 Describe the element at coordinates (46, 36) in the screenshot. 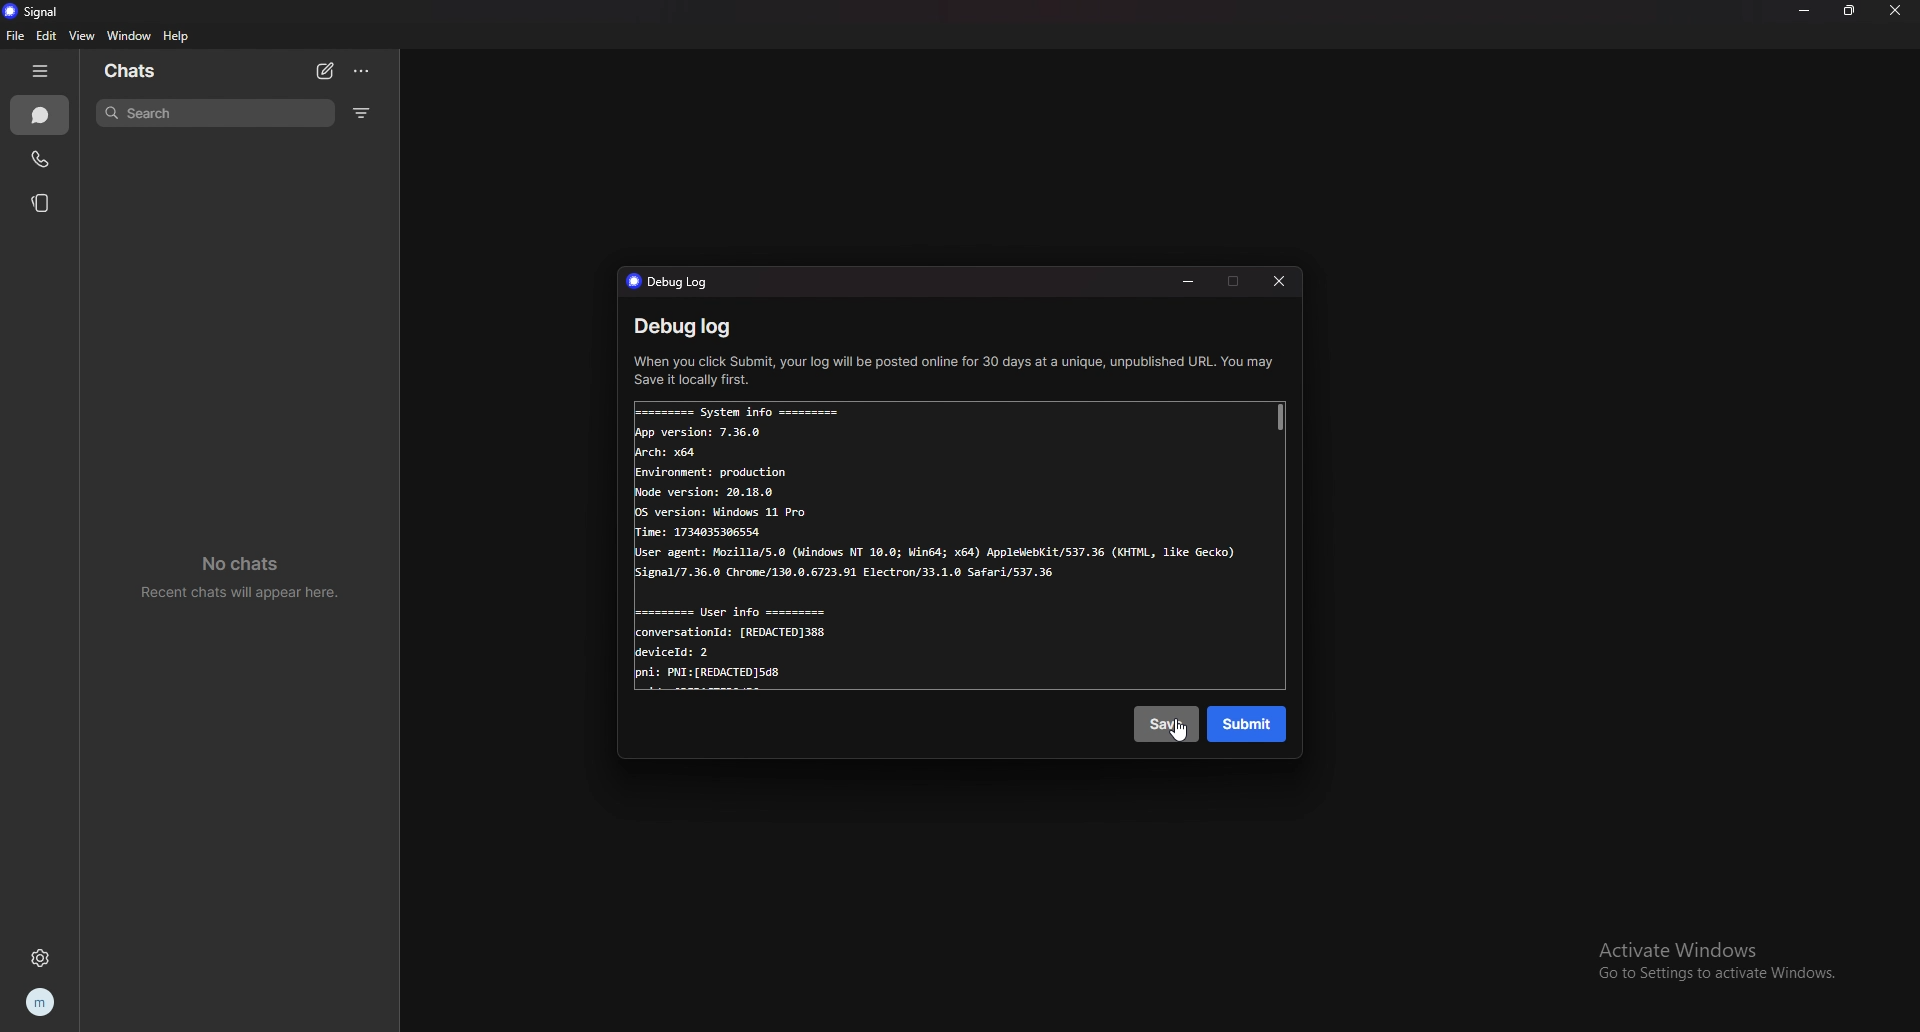

I see `edit` at that location.